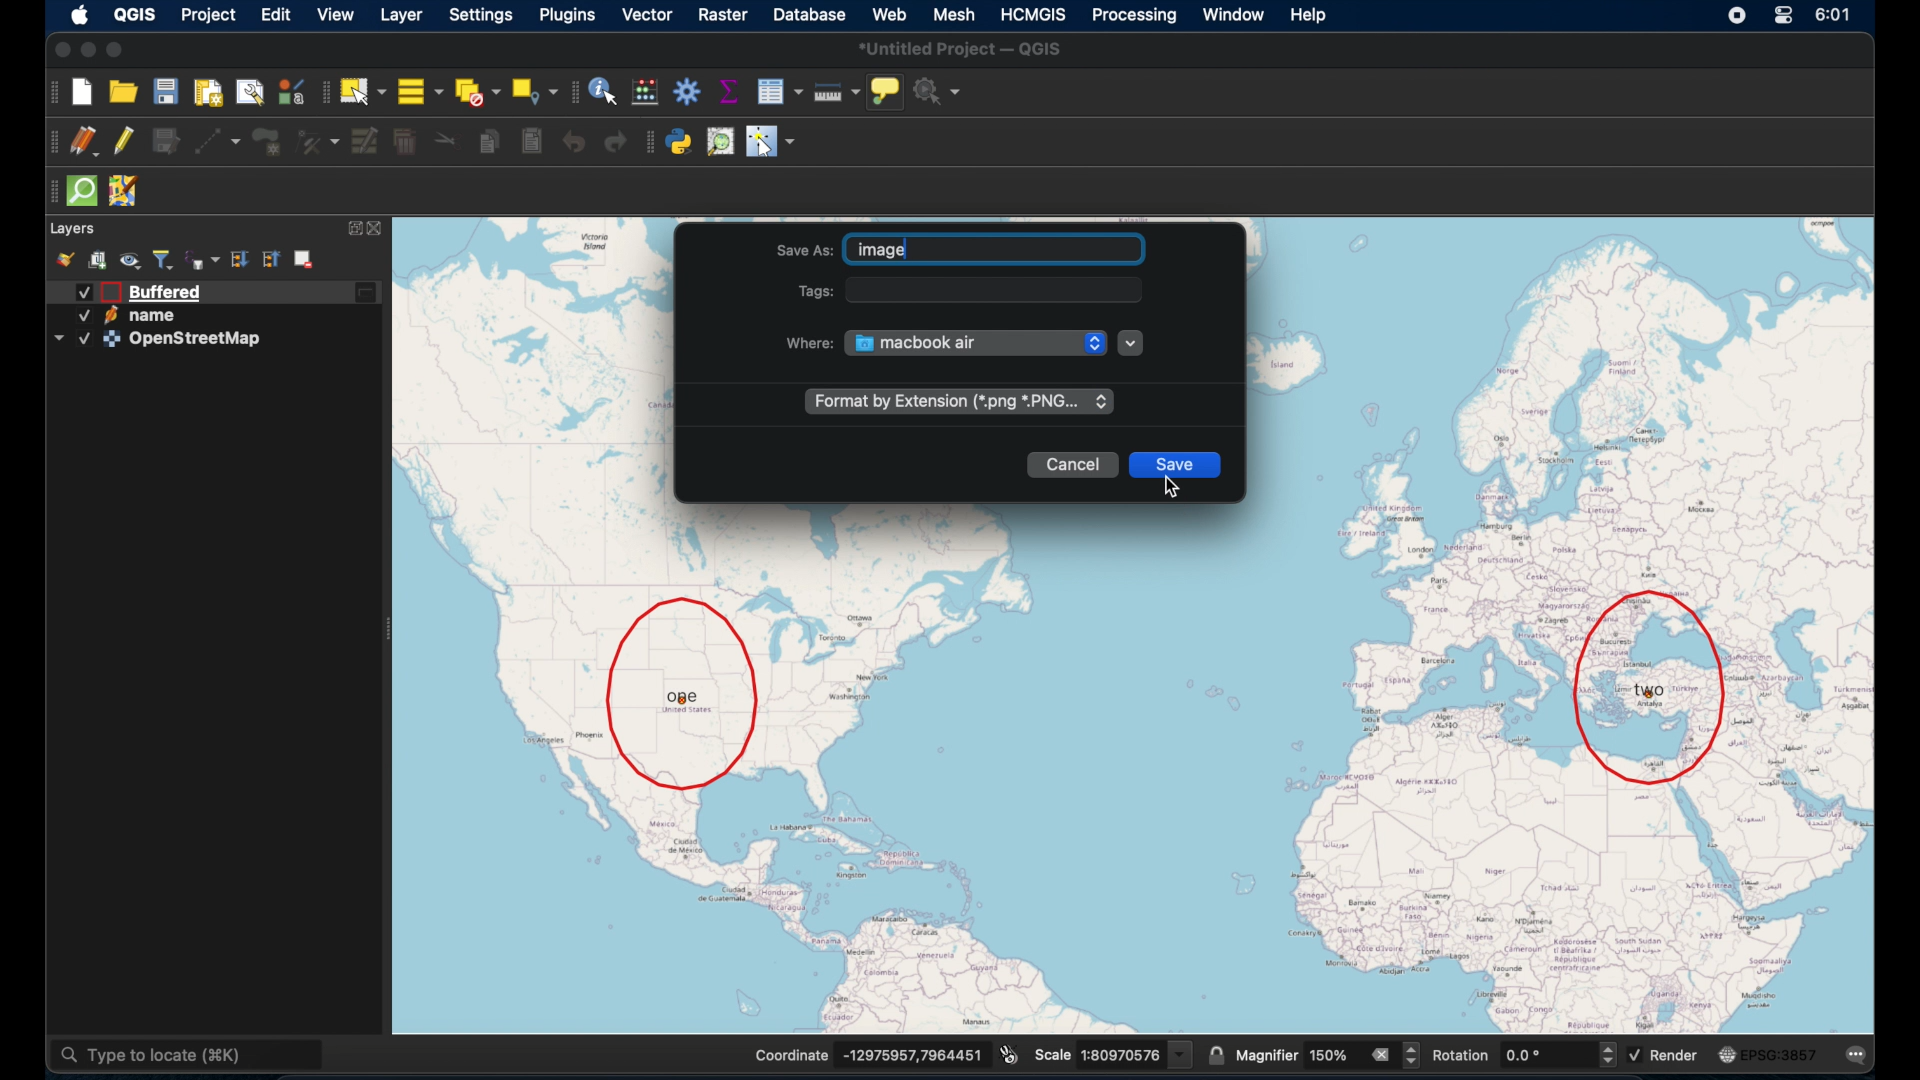 This screenshot has width=1920, height=1080. What do you see at coordinates (575, 91) in the screenshot?
I see `drag handle` at bounding box center [575, 91].